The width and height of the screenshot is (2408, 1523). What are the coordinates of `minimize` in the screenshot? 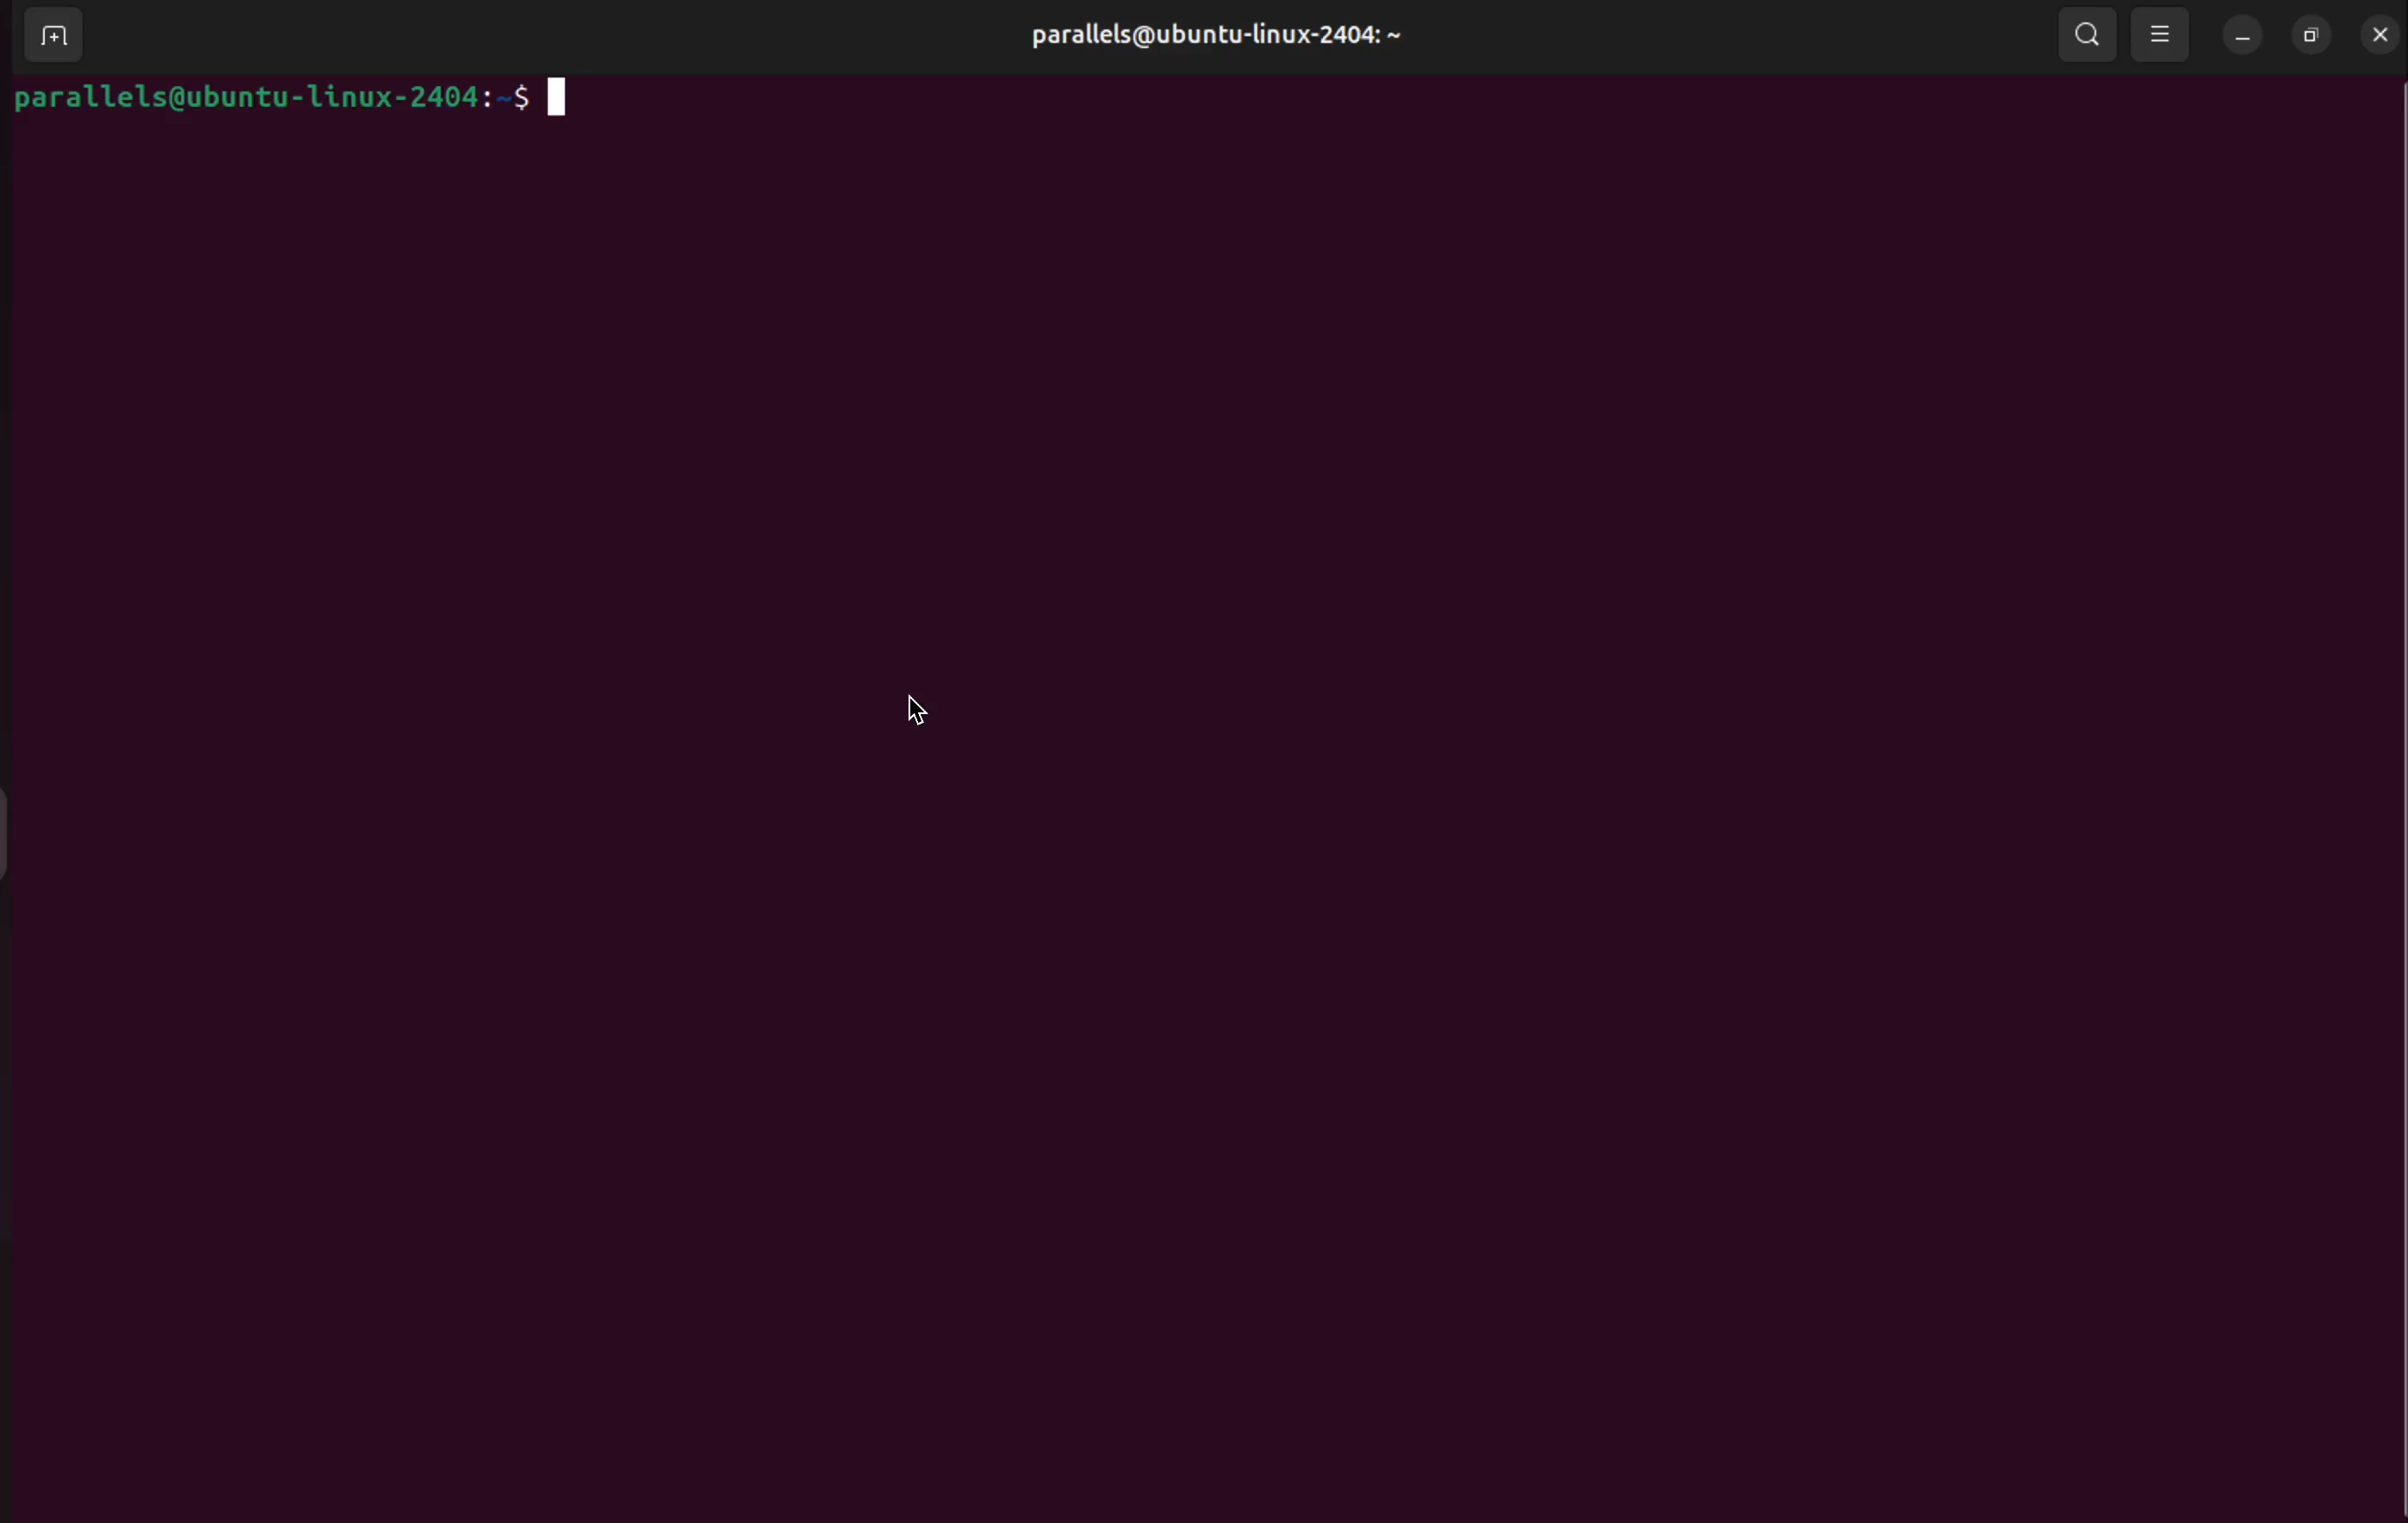 It's located at (2241, 35).